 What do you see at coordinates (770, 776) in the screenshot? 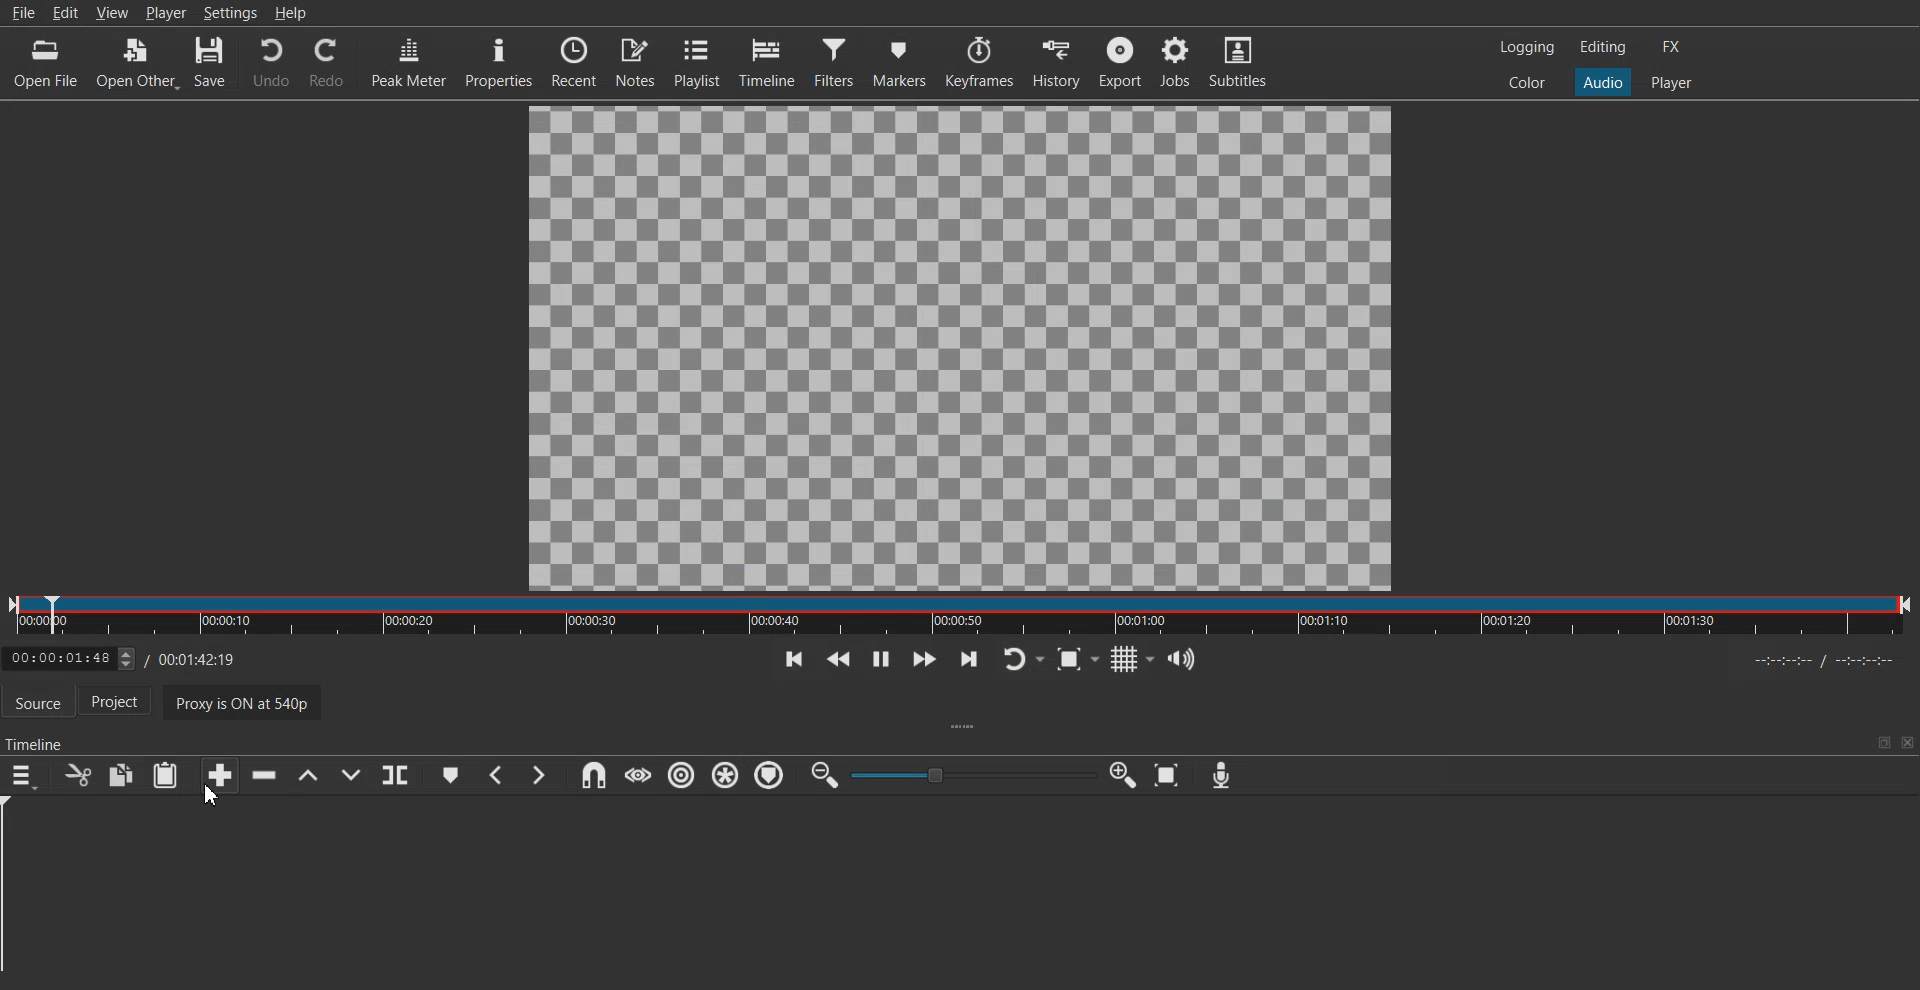
I see `Ripple marketers` at bounding box center [770, 776].